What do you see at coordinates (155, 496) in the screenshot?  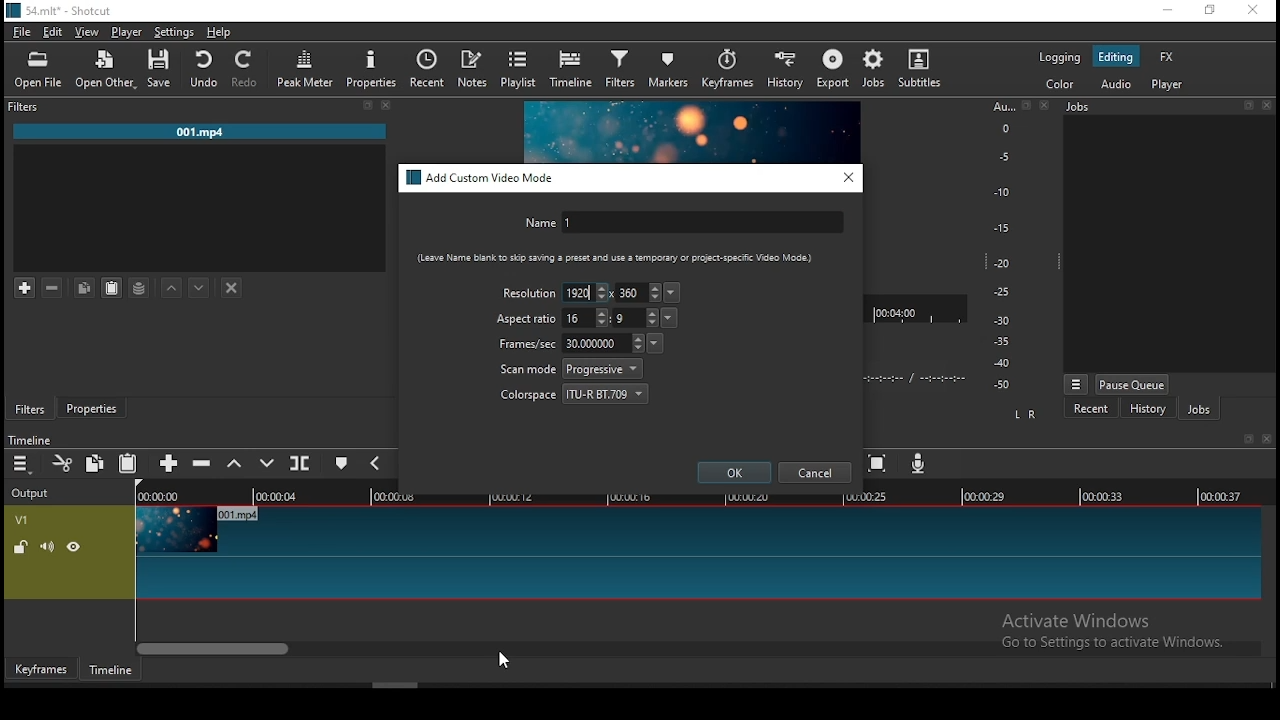 I see `00:00:00` at bounding box center [155, 496].